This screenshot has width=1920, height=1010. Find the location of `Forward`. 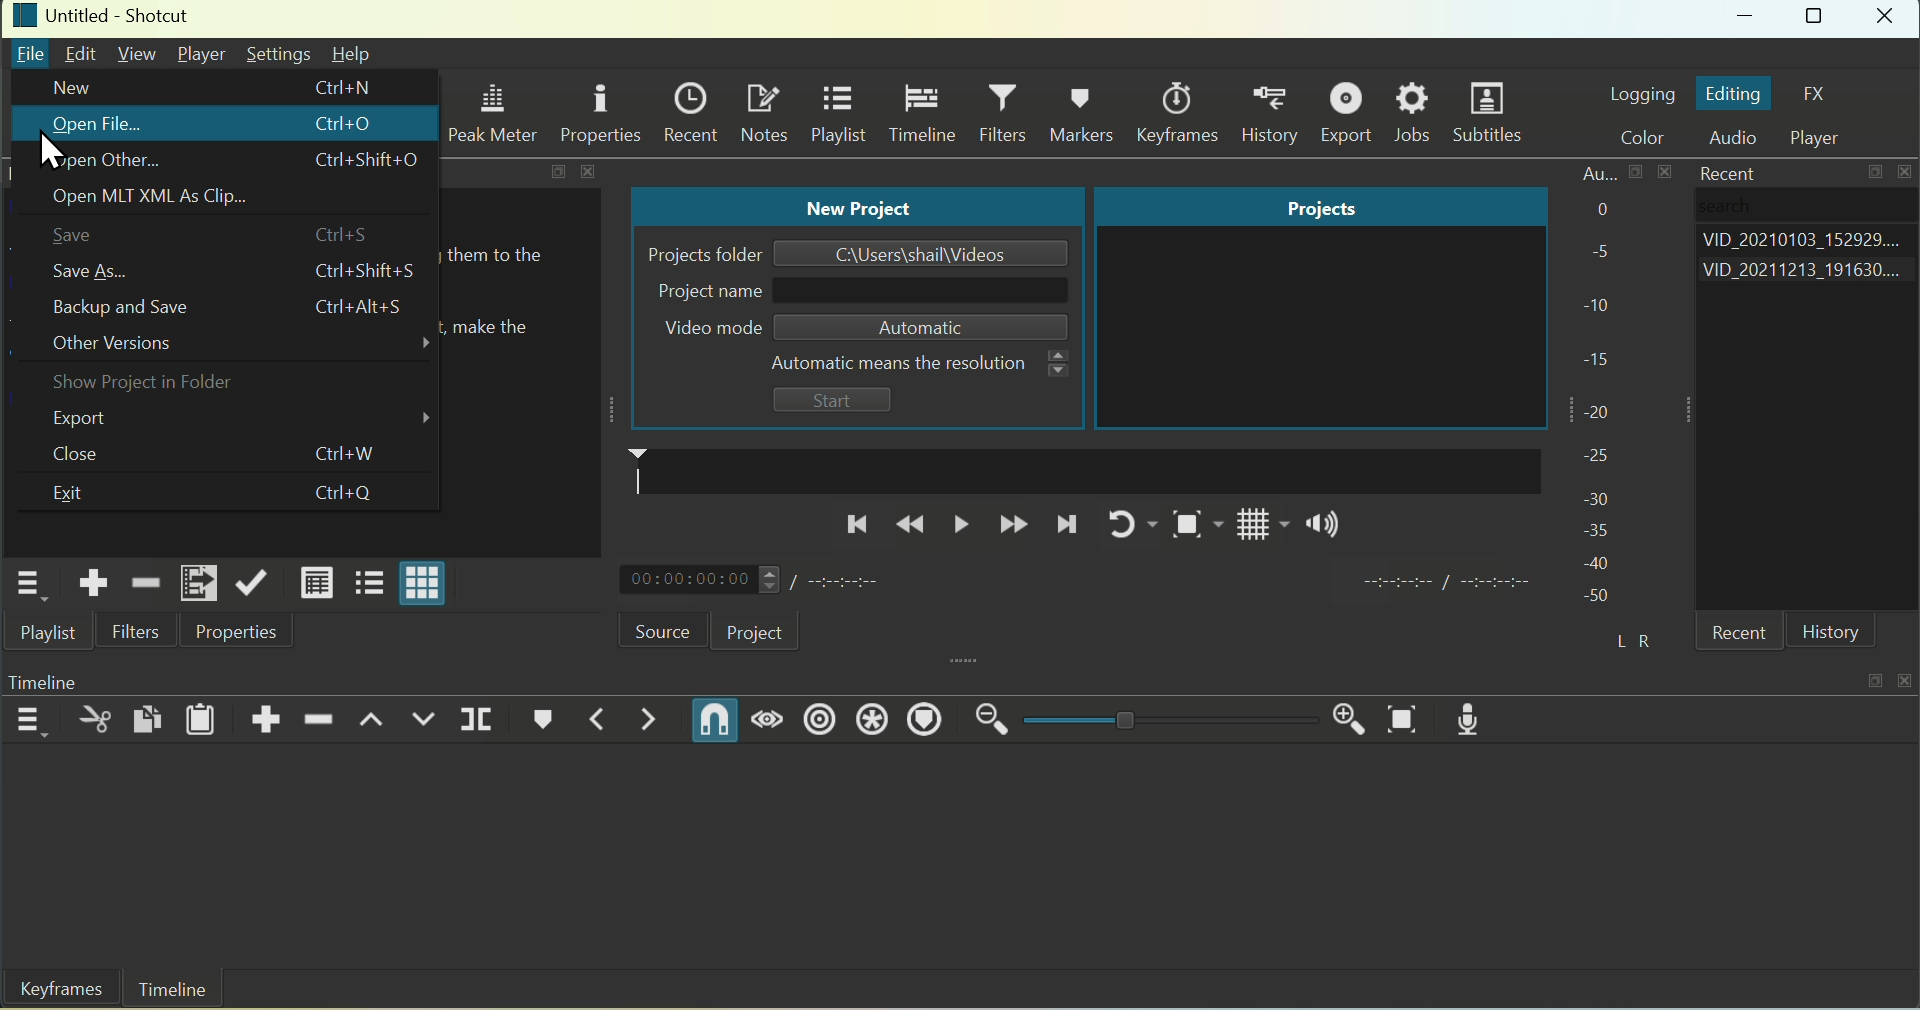

Forward is located at coordinates (1013, 526).